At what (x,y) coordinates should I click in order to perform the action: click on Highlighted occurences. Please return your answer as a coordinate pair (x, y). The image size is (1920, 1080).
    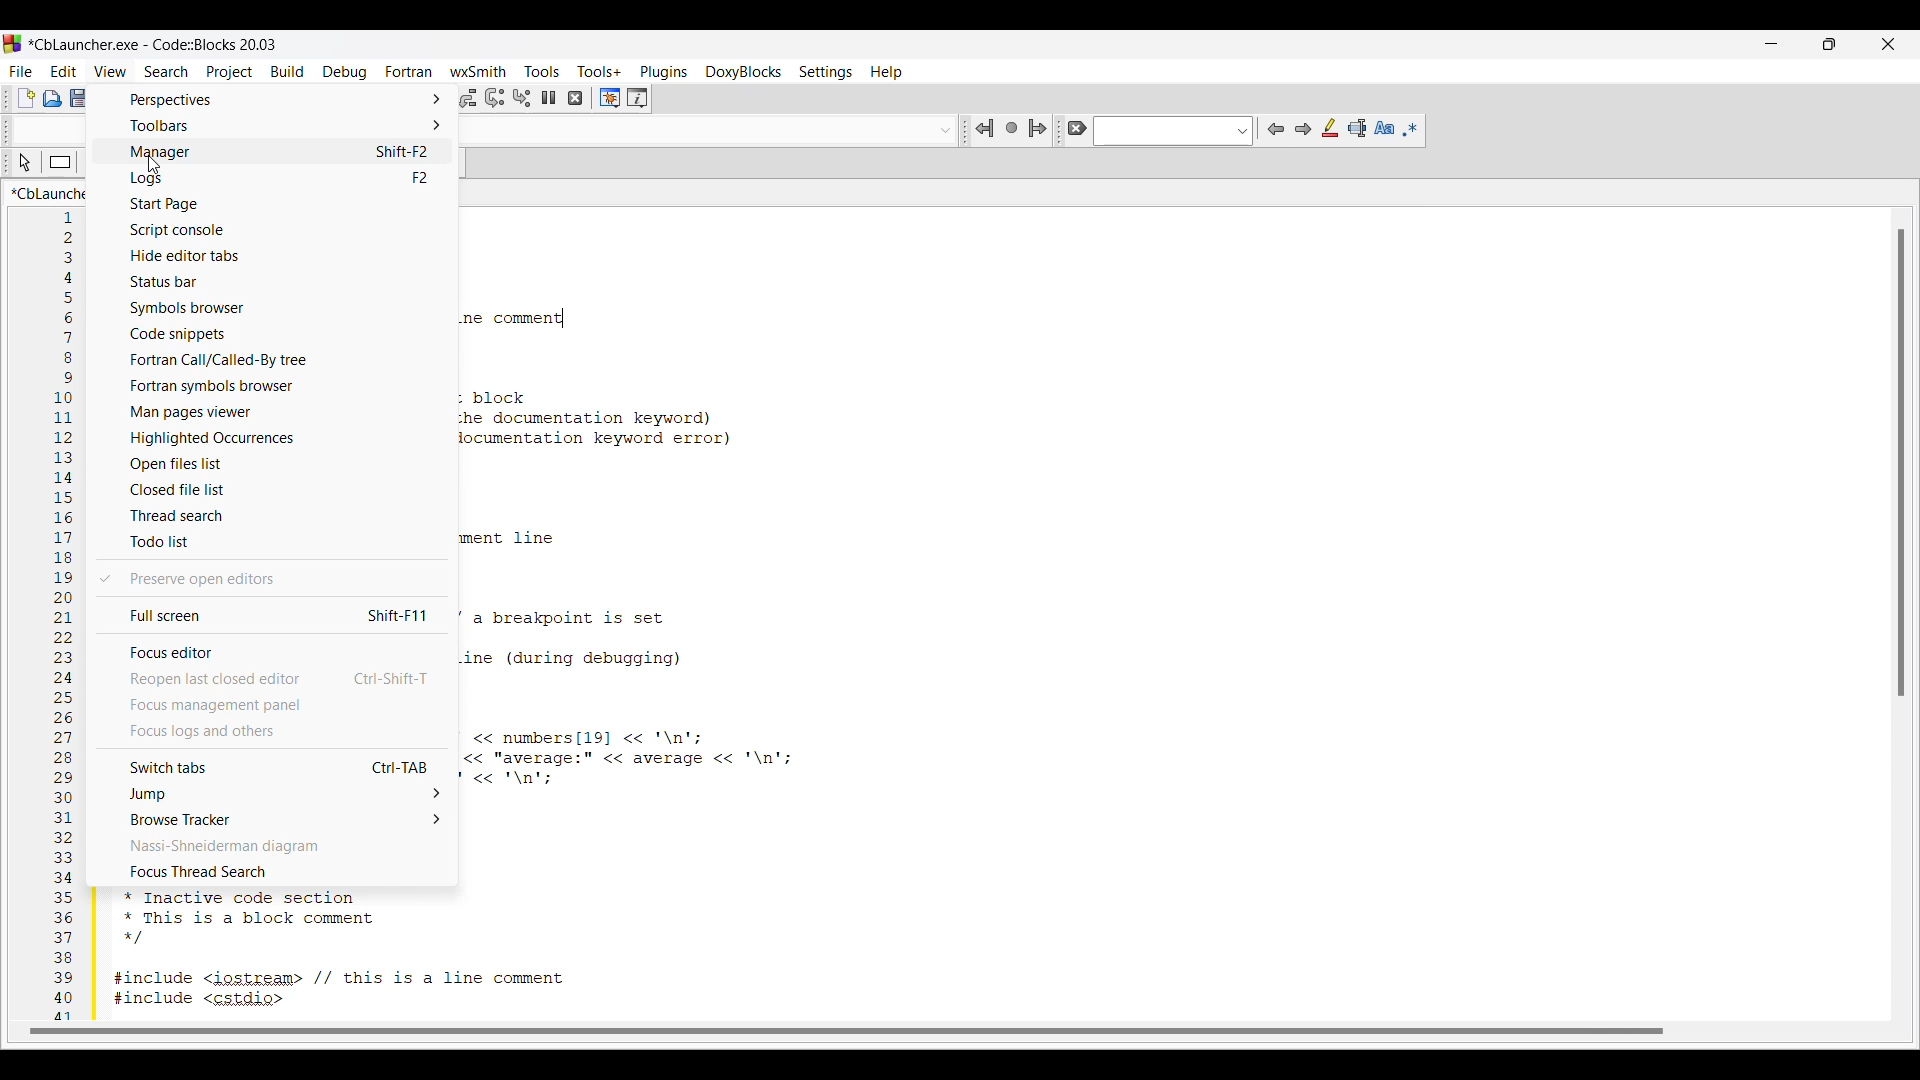
    Looking at the image, I should click on (275, 437).